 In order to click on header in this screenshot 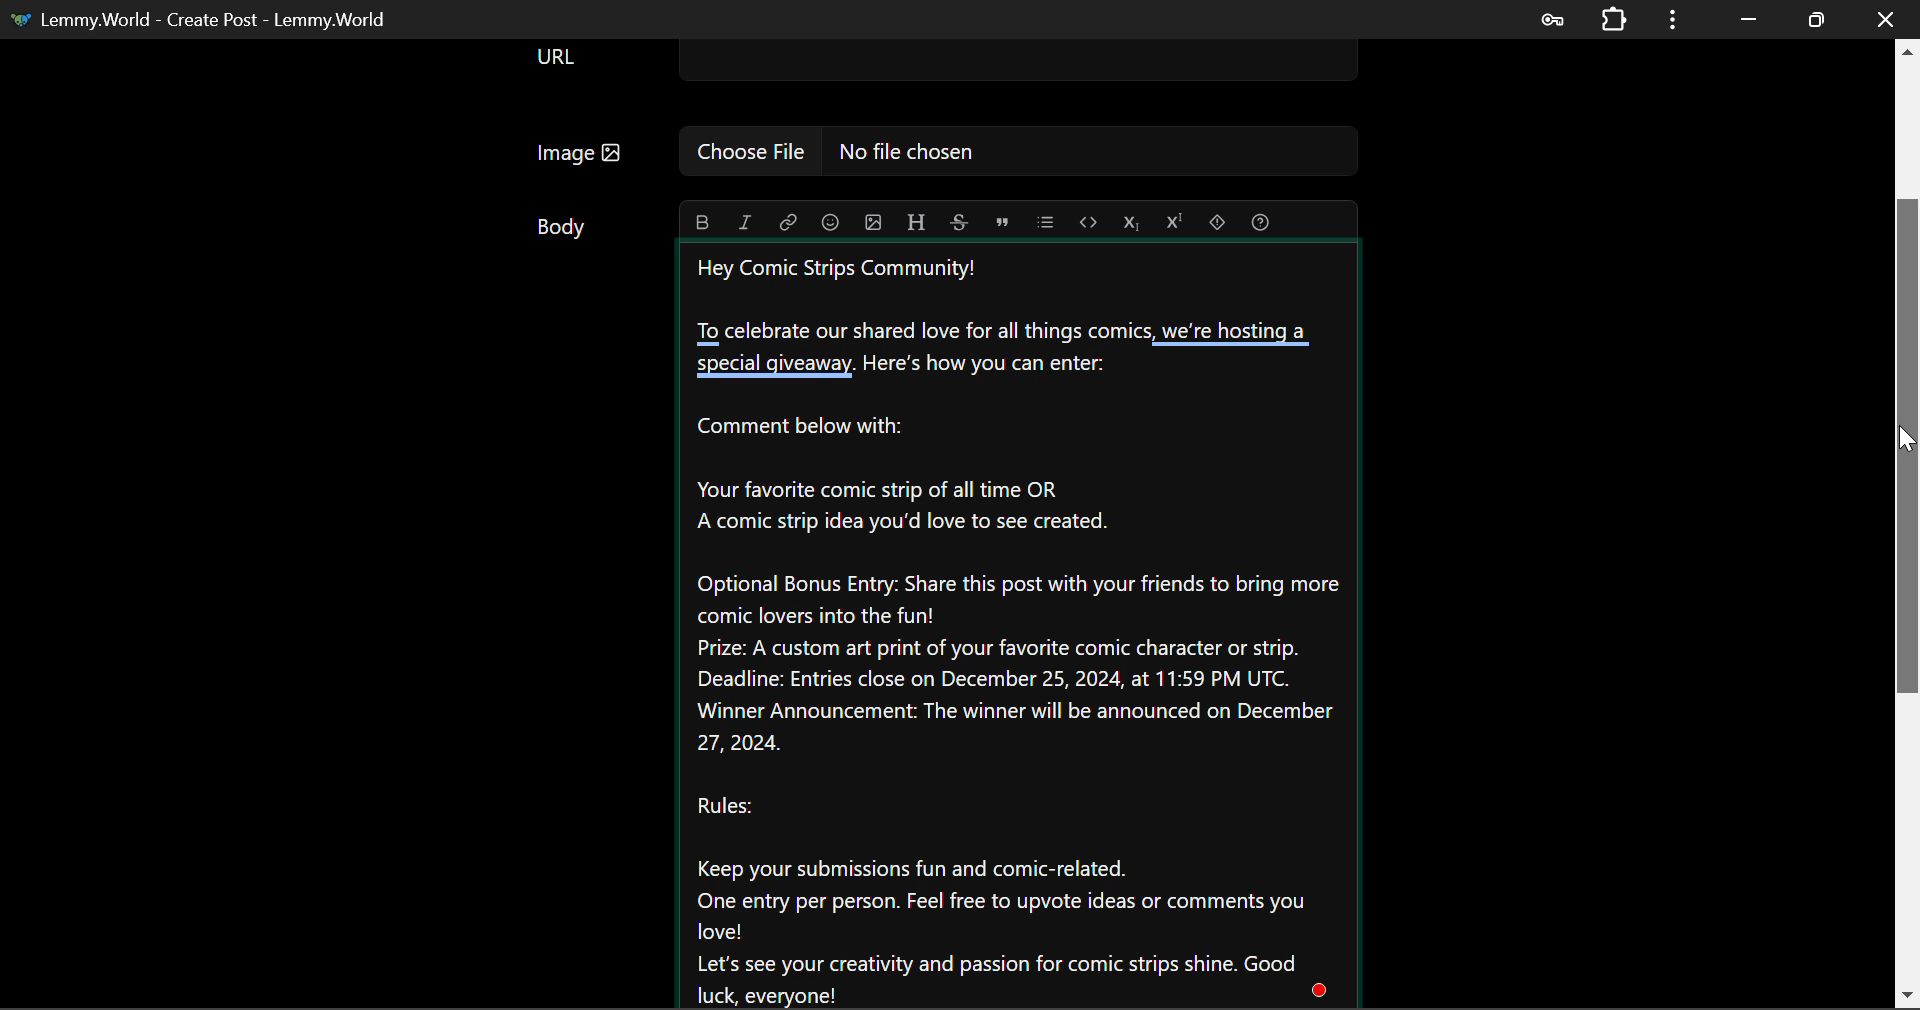, I will do `click(917, 224)`.